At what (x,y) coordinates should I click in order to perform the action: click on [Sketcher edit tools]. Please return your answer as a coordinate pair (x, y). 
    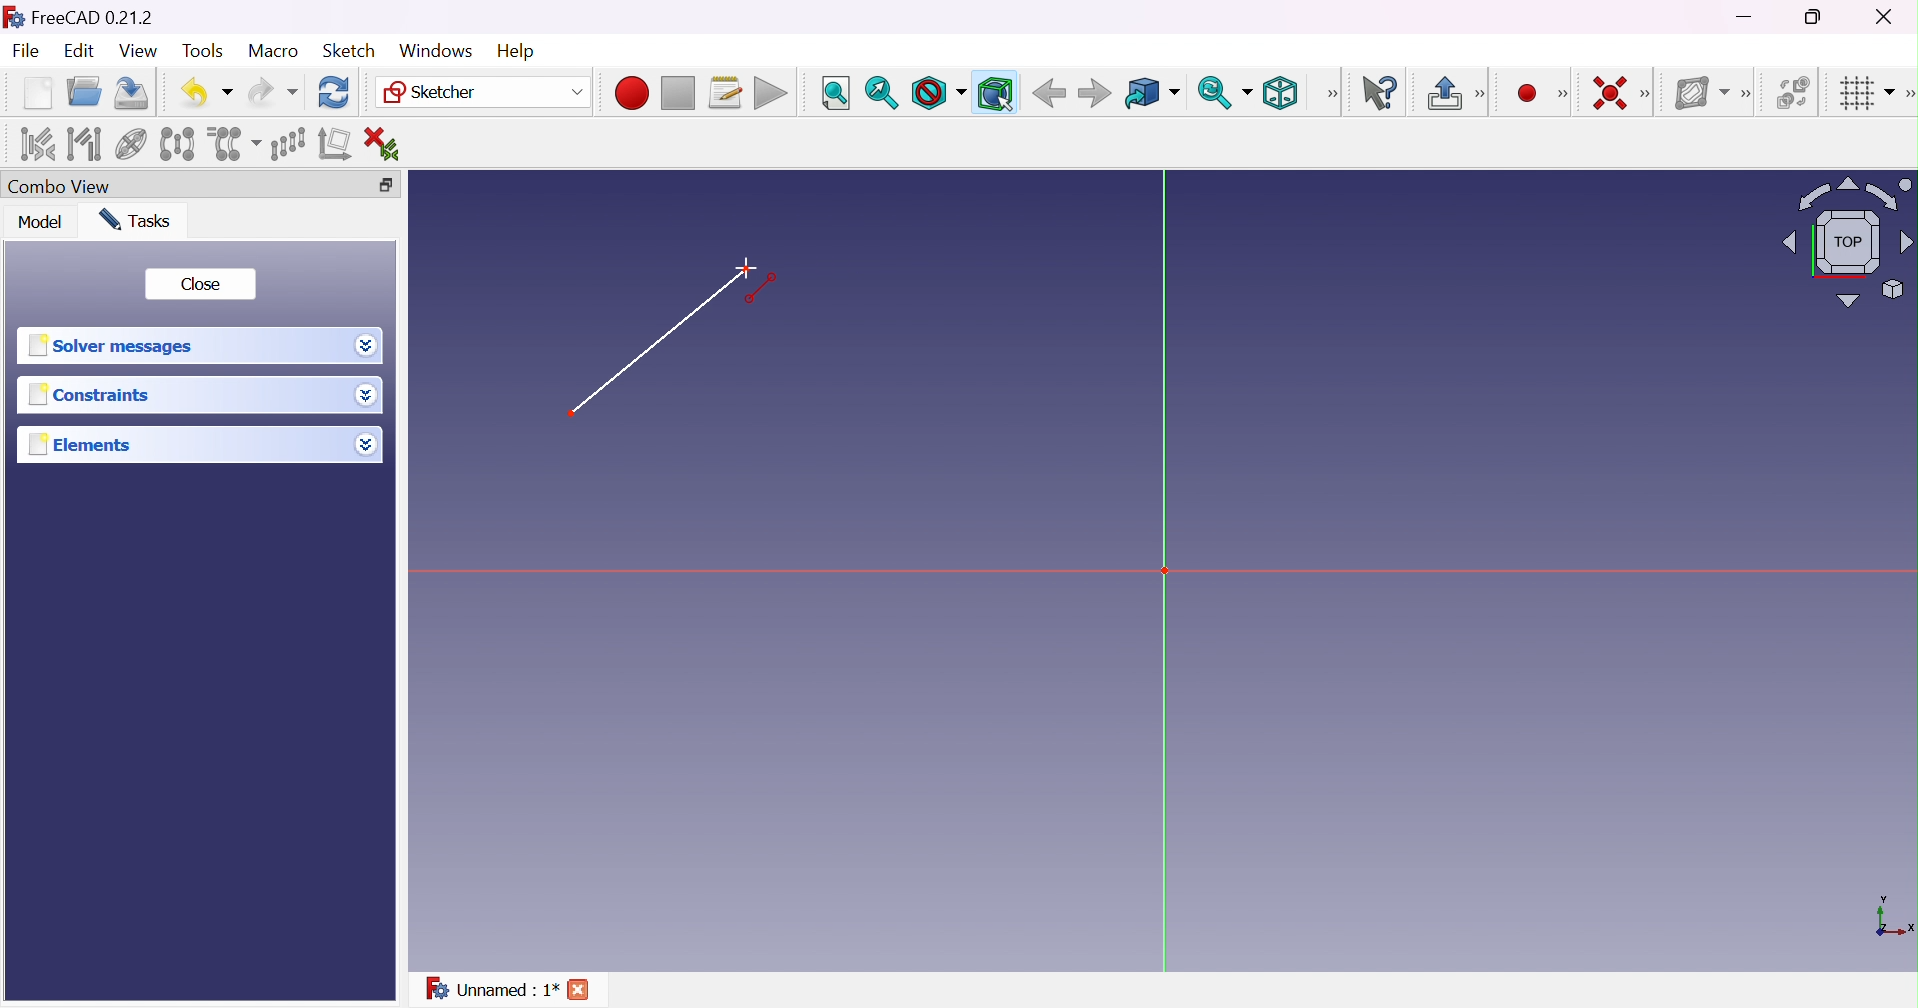
    Looking at the image, I should click on (1906, 97).